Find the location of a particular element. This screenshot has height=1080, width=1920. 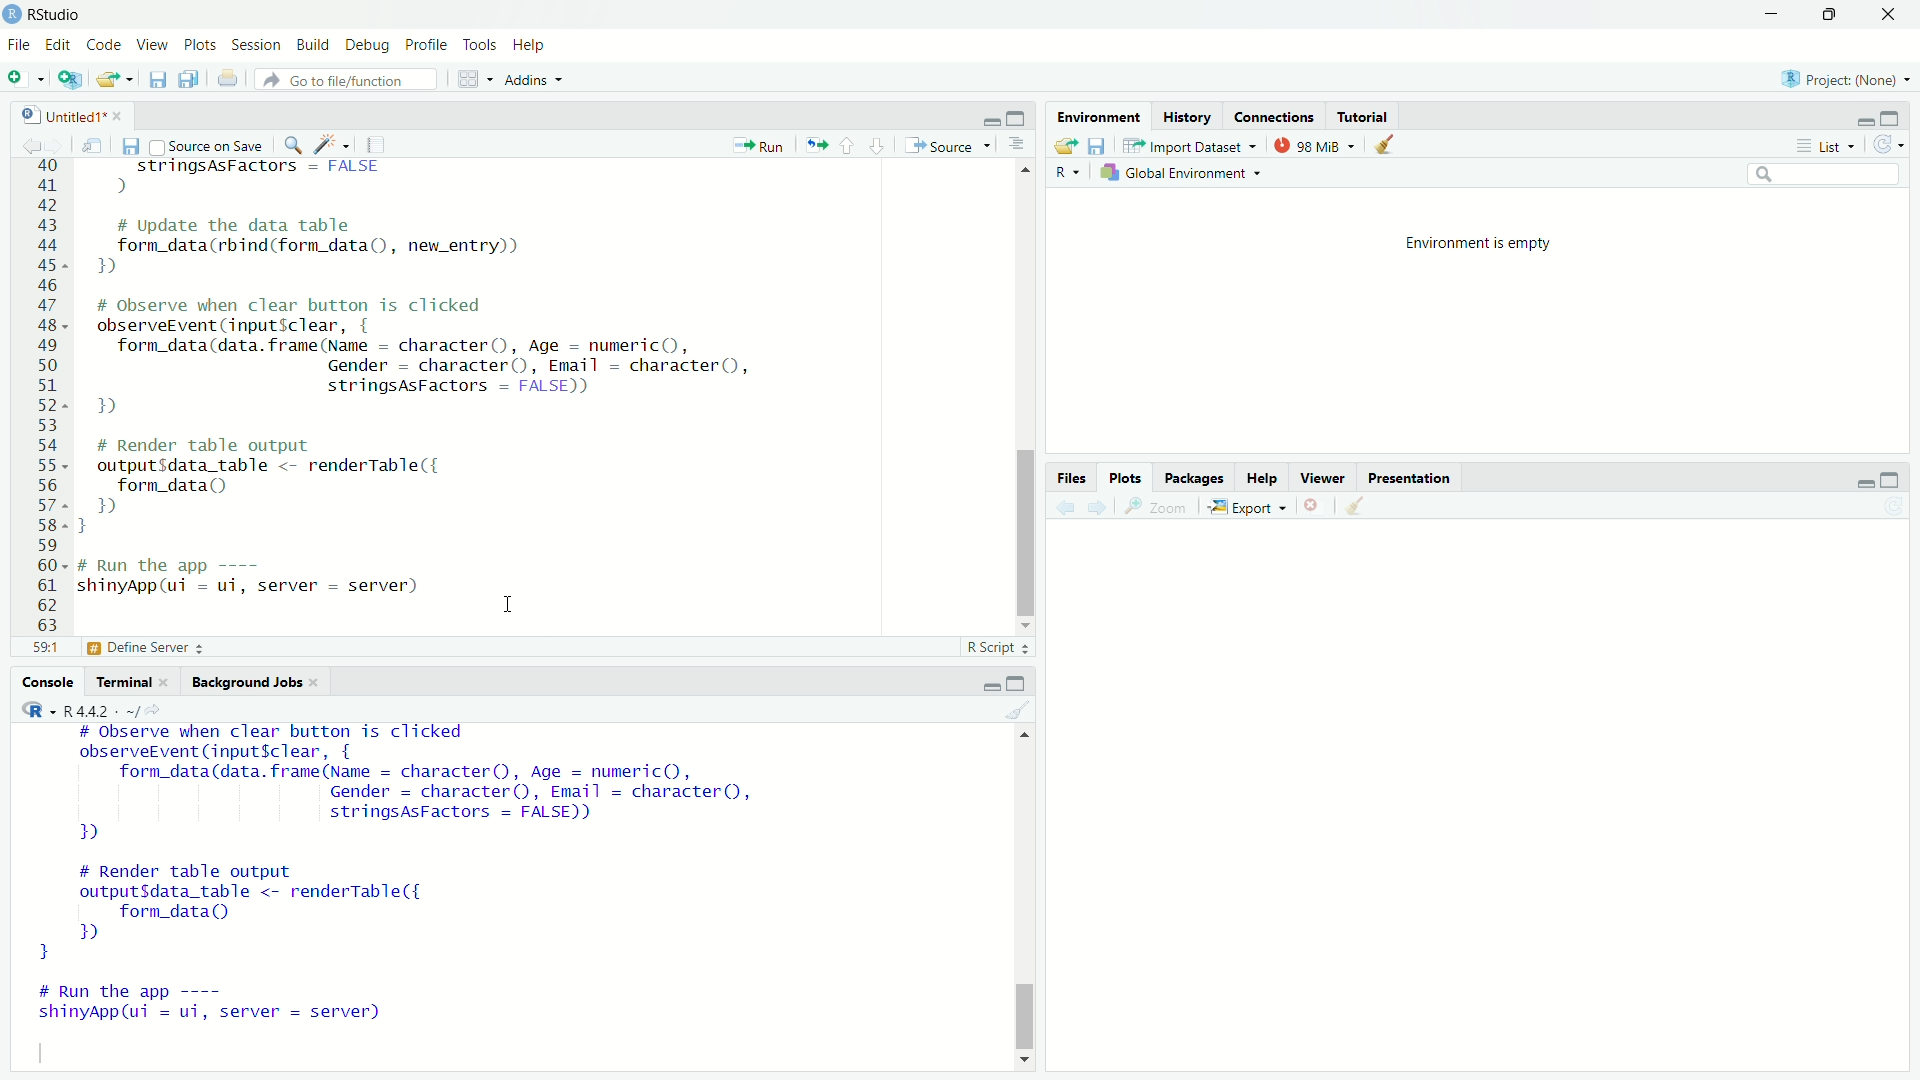

define server is located at coordinates (144, 651).